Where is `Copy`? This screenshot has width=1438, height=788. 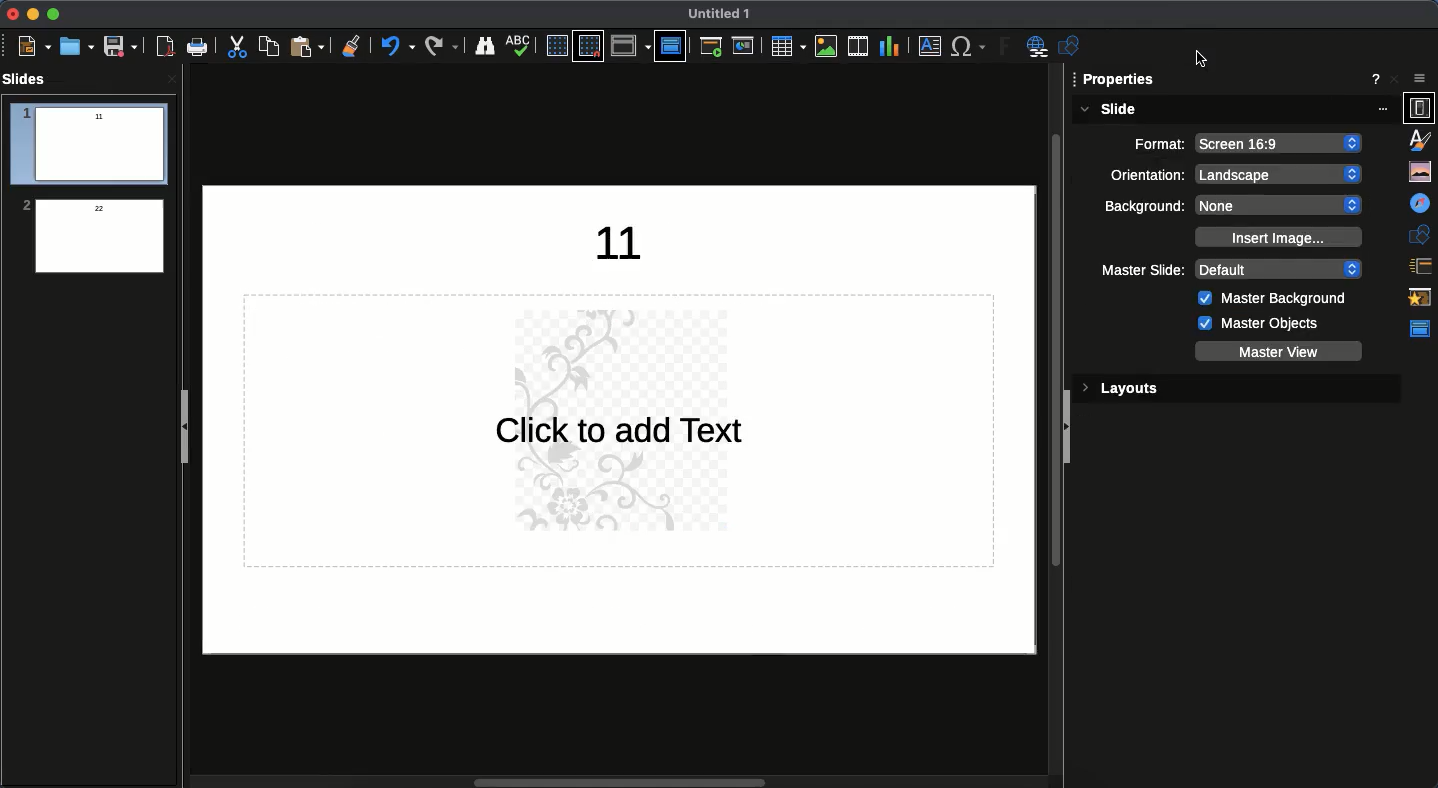 Copy is located at coordinates (269, 46).